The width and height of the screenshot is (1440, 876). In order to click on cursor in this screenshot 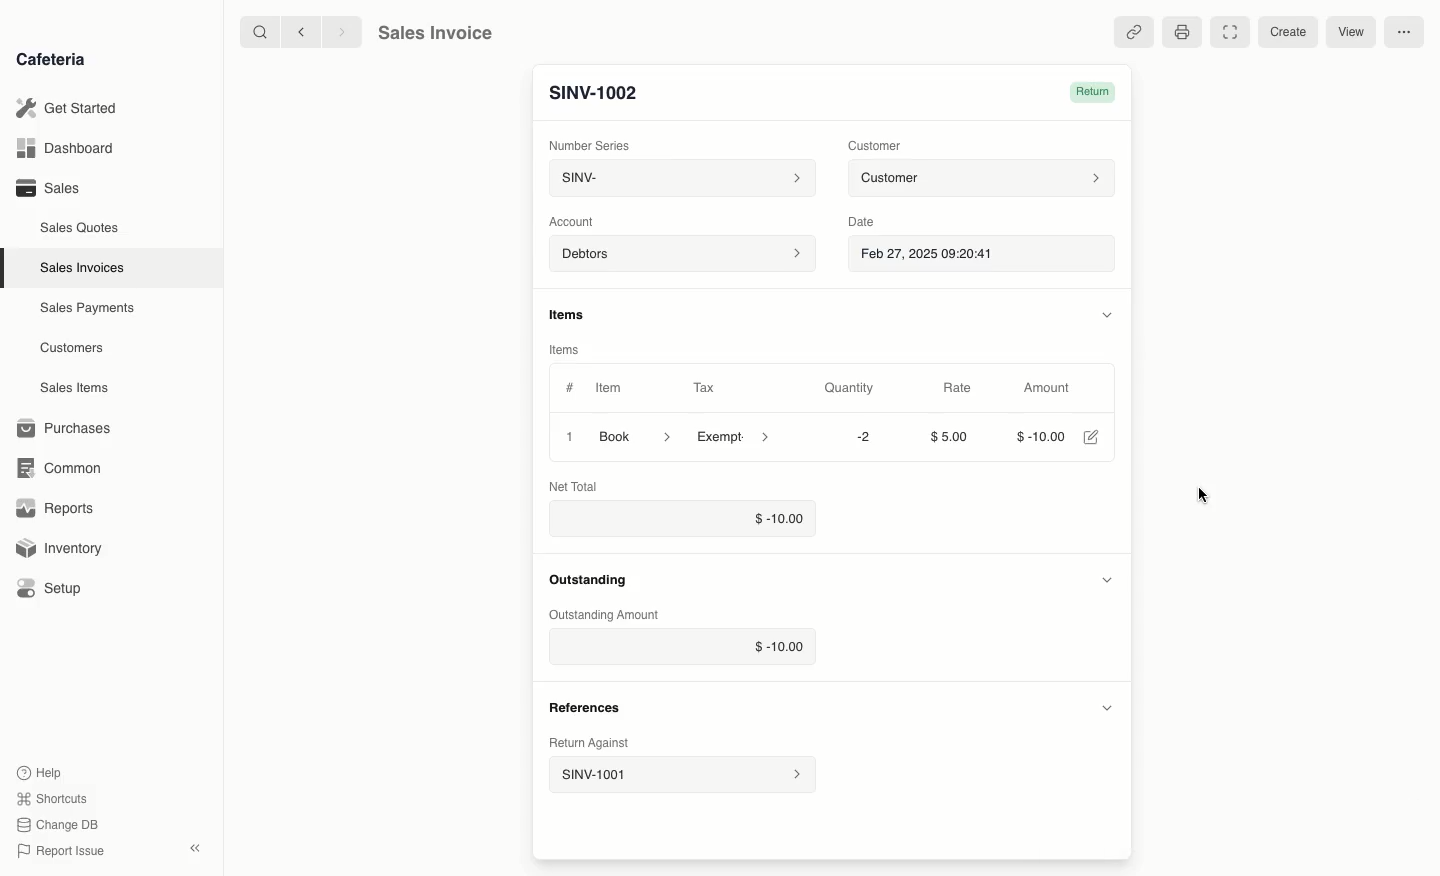, I will do `click(1204, 496)`.